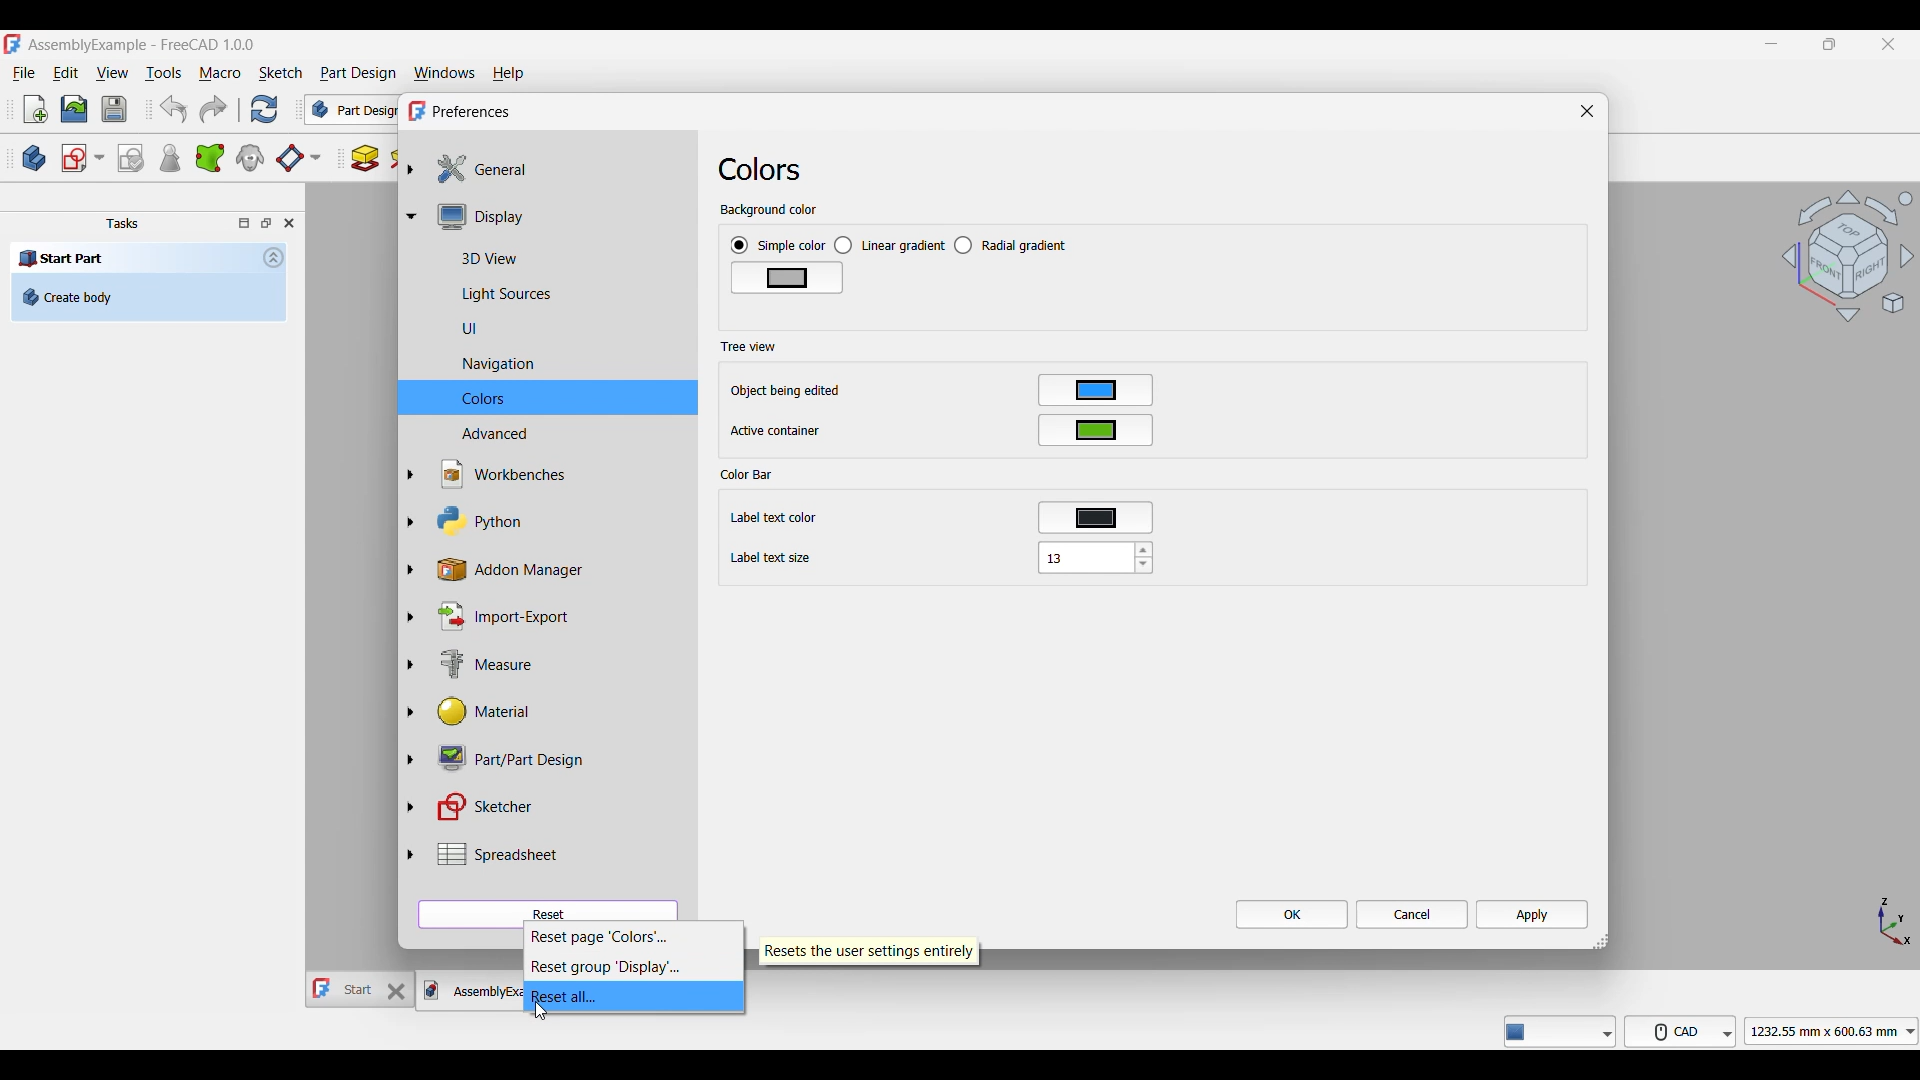 The image size is (1920, 1080). I want to click on Display settings, so click(474, 218).